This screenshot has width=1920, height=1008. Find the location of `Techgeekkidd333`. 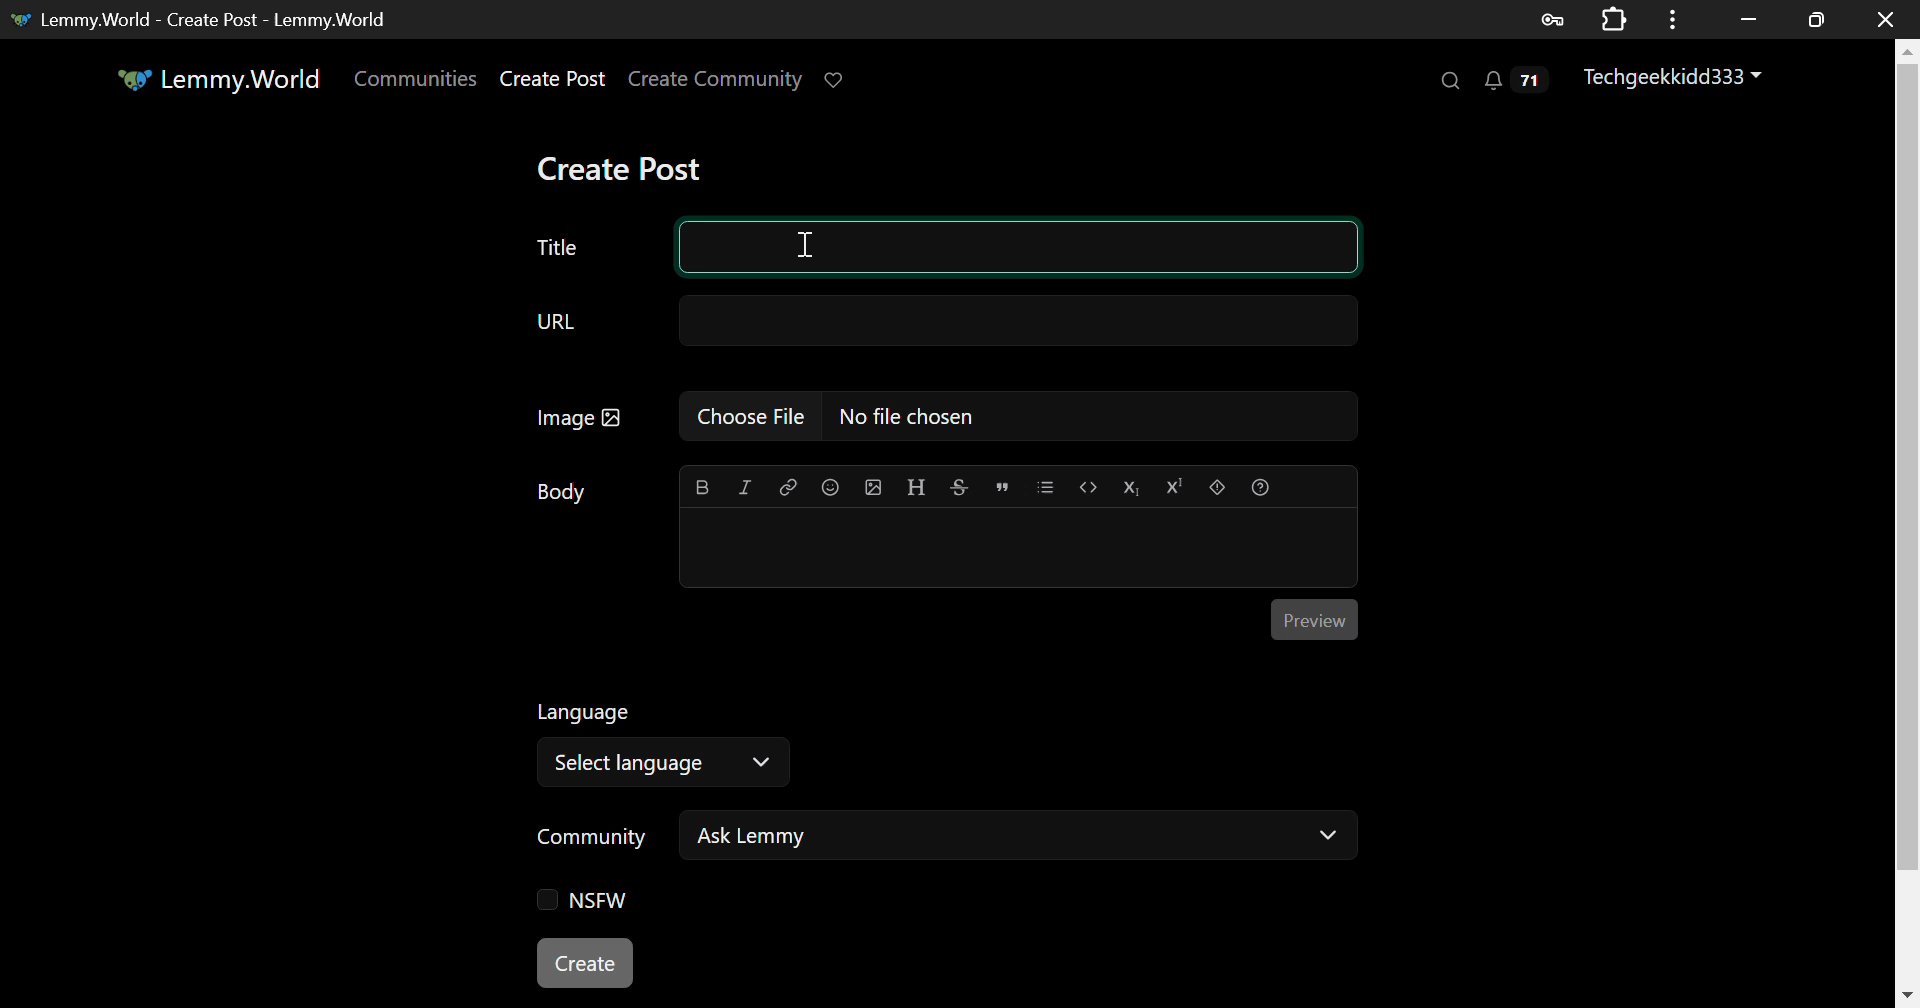

Techgeekkidd333 is located at coordinates (1679, 80).